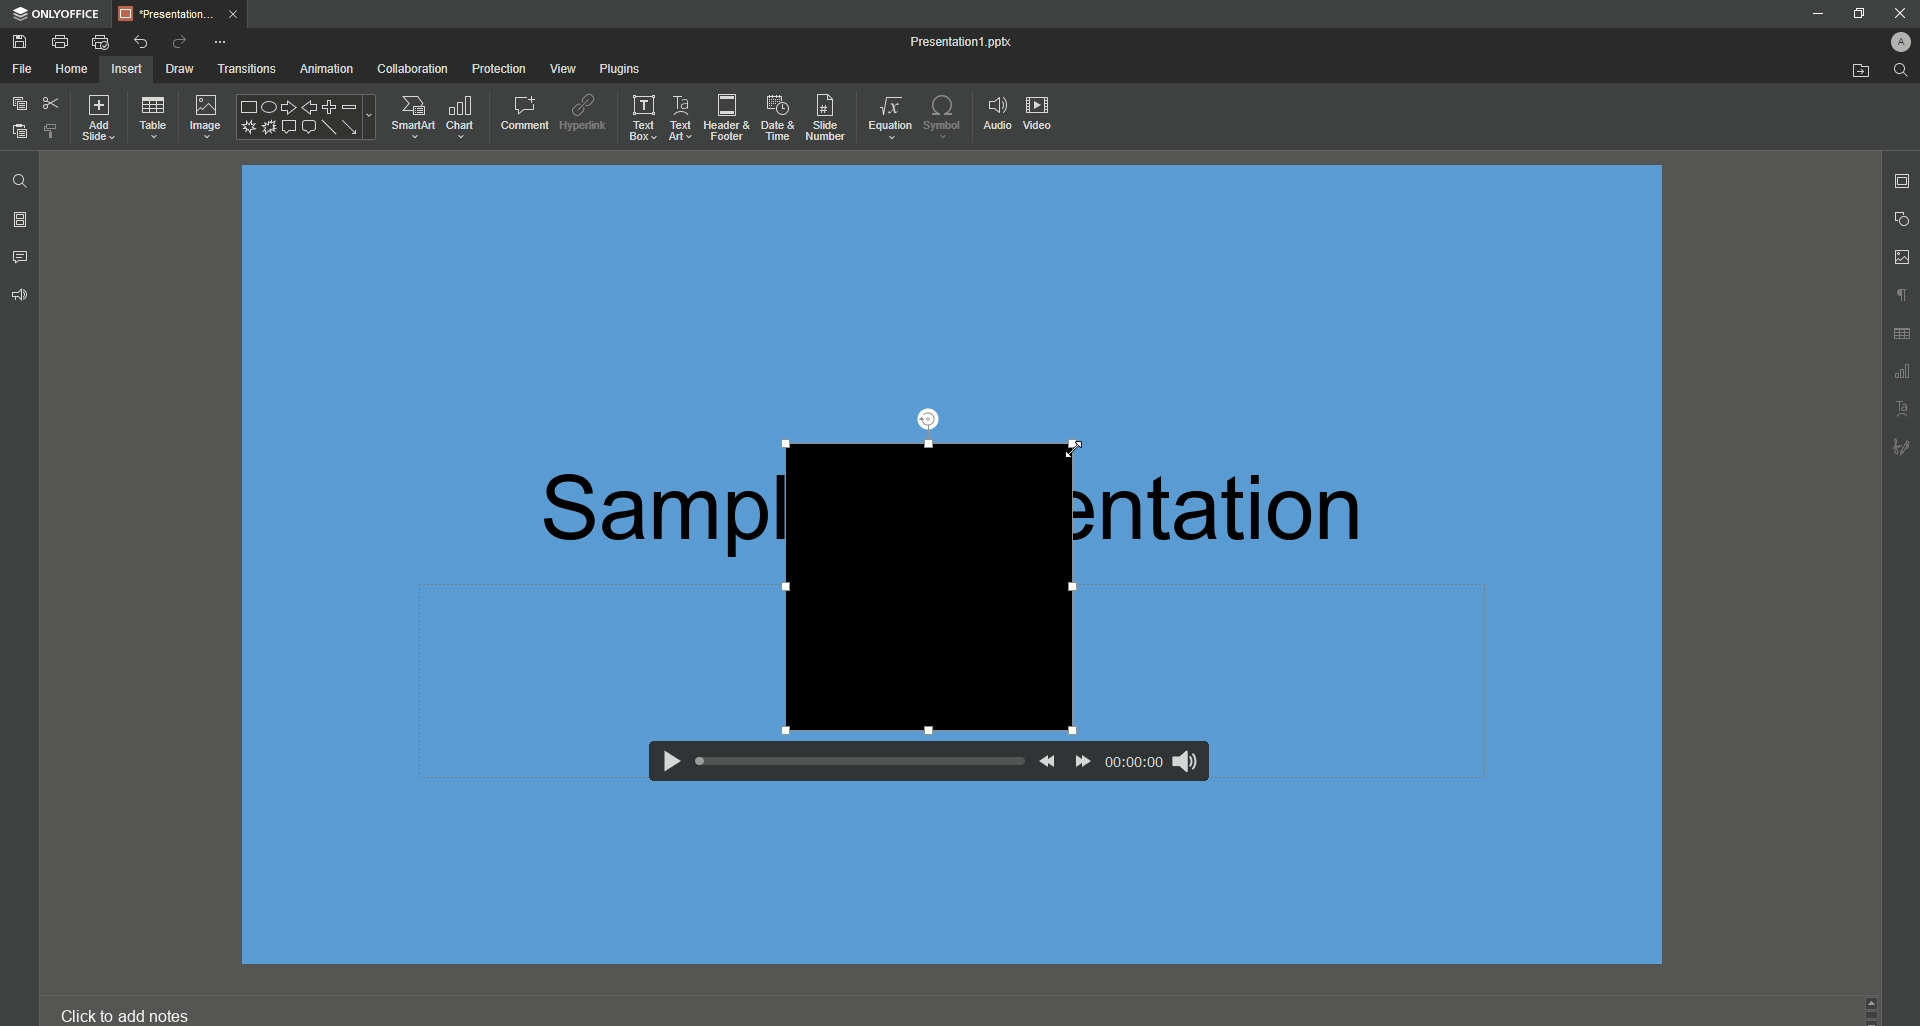 The image size is (1920, 1026). I want to click on Click to add notes, so click(134, 1015).